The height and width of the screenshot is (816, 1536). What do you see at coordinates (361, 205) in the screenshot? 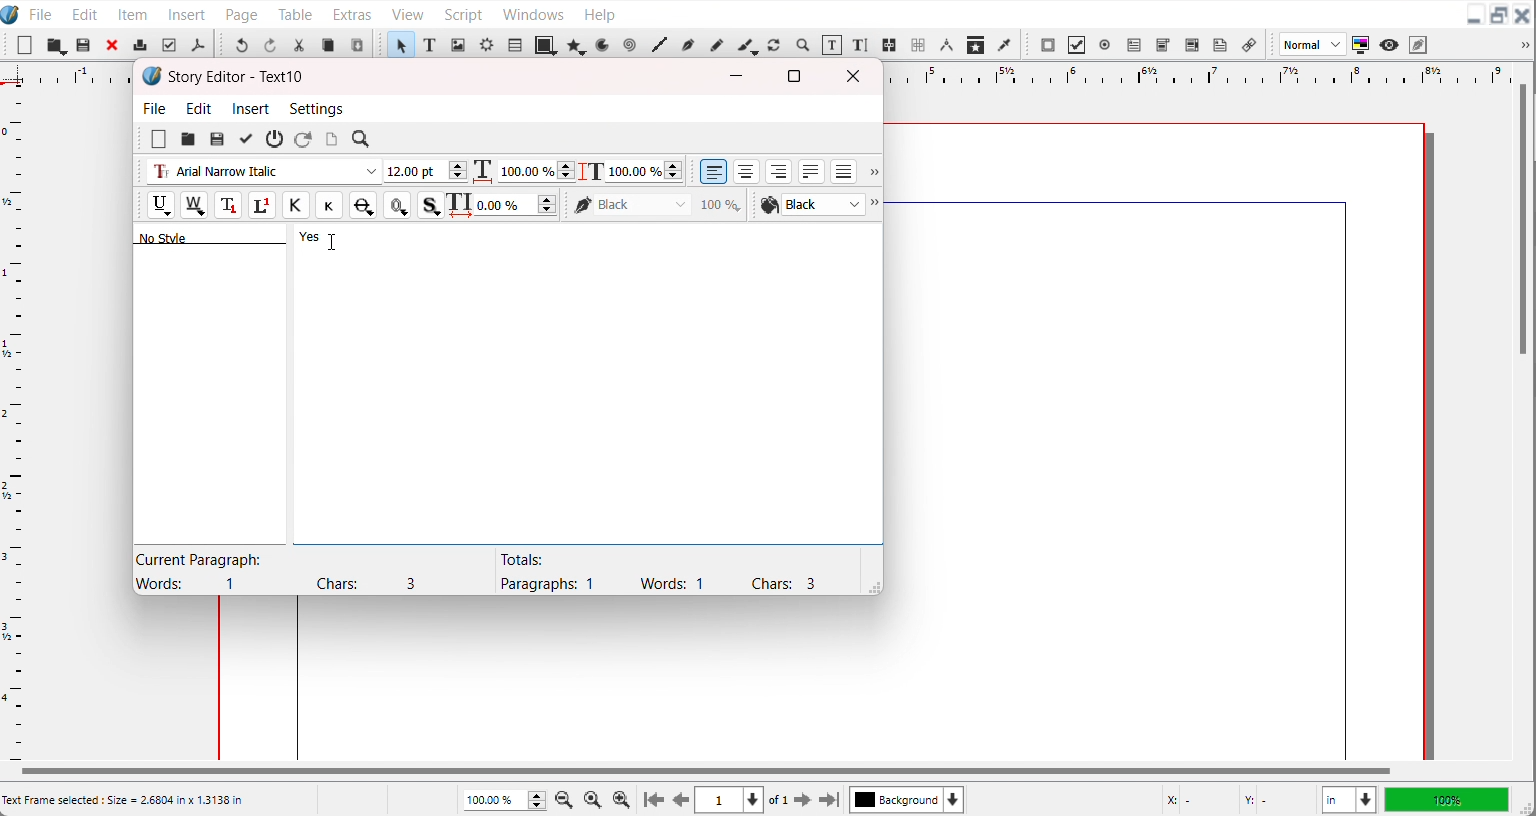
I see `Strike out` at bounding box center [361, 205].